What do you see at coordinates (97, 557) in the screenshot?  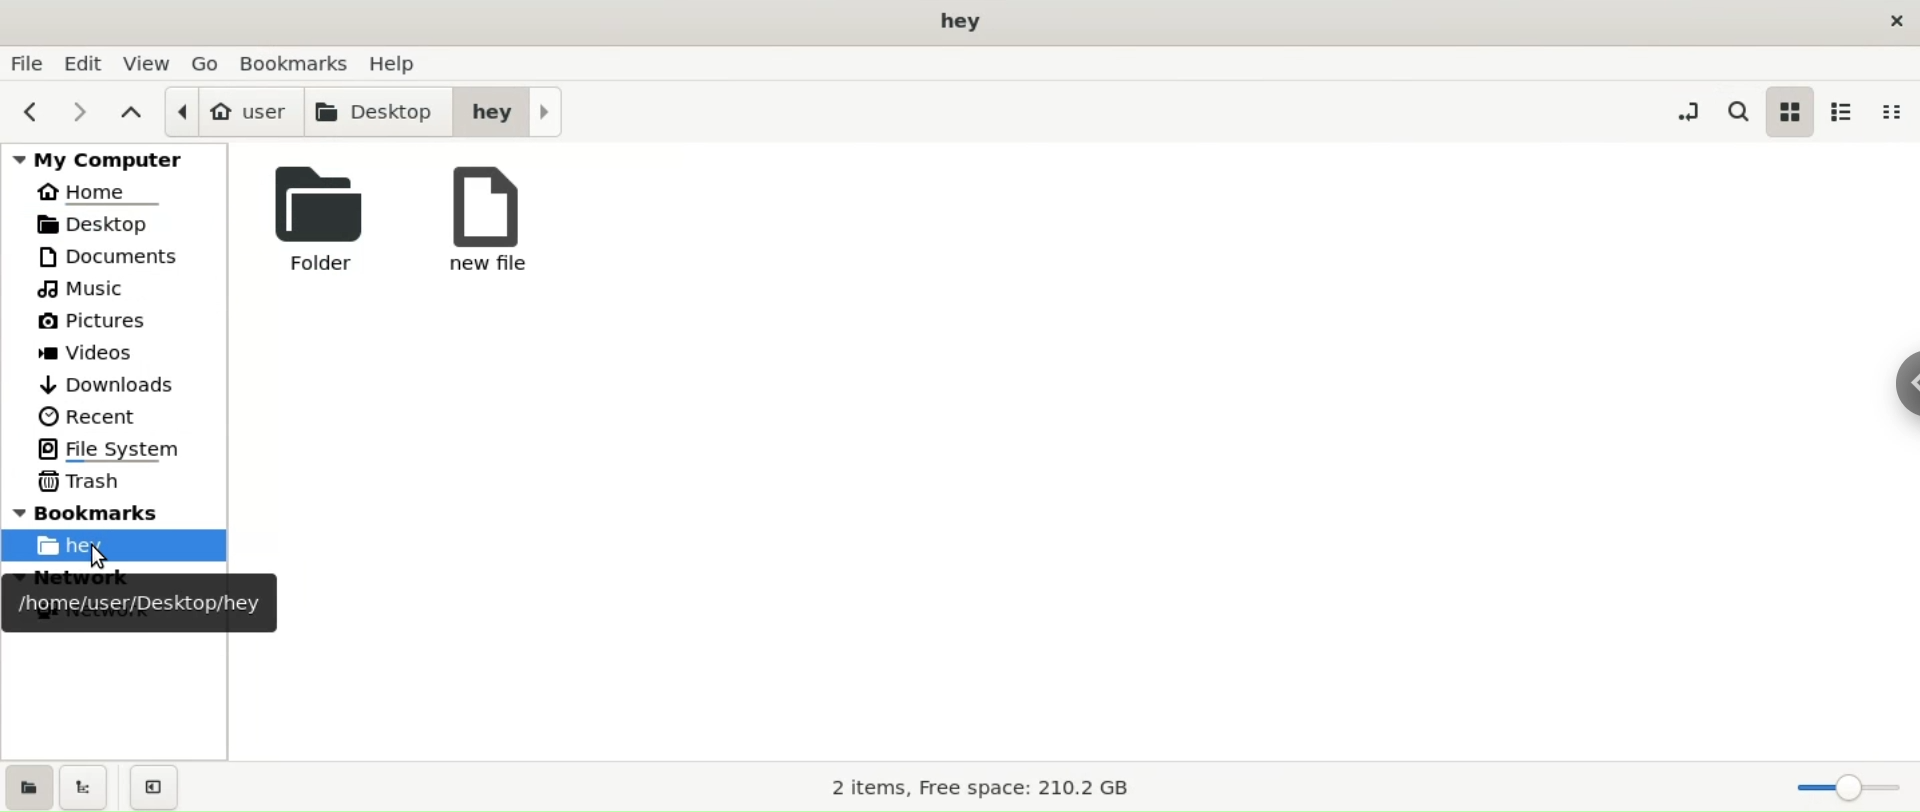 I see `cursor` at bounding box center [97, 557].